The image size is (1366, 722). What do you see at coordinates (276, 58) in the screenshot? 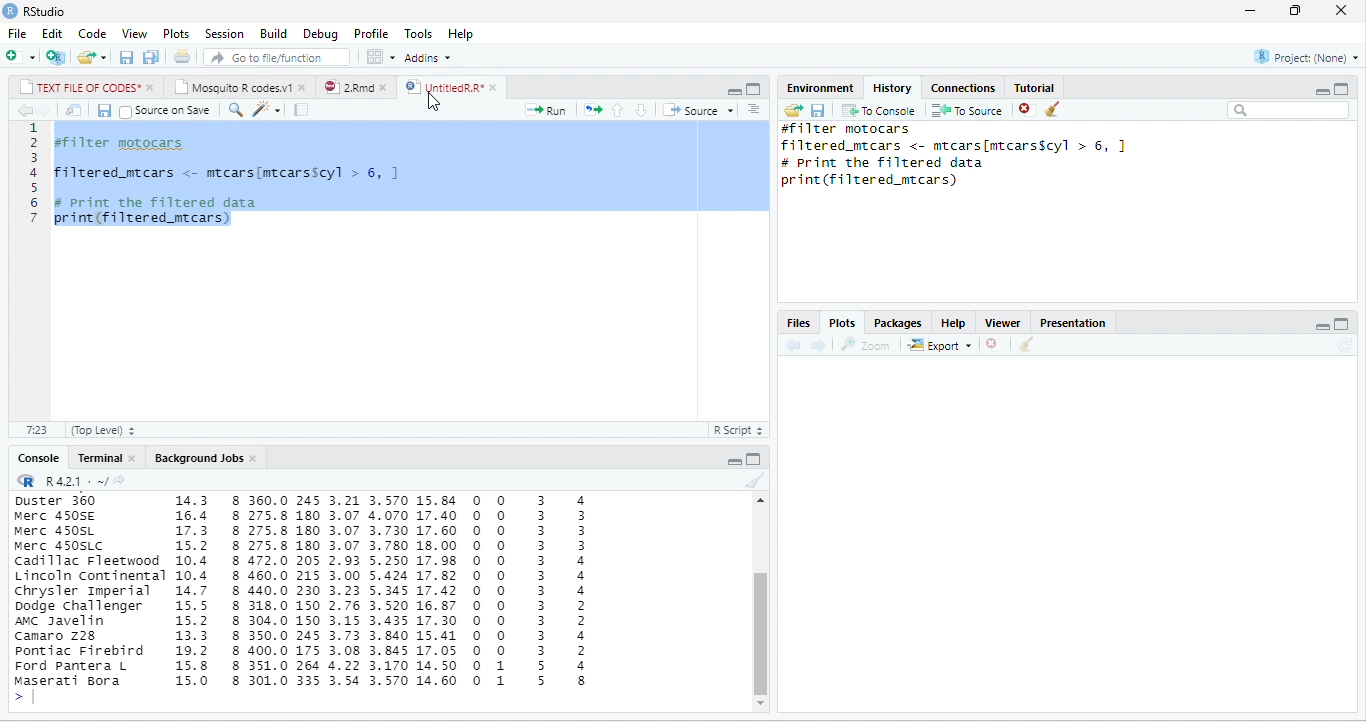
I see `search file` at bounding box center [276, 58].